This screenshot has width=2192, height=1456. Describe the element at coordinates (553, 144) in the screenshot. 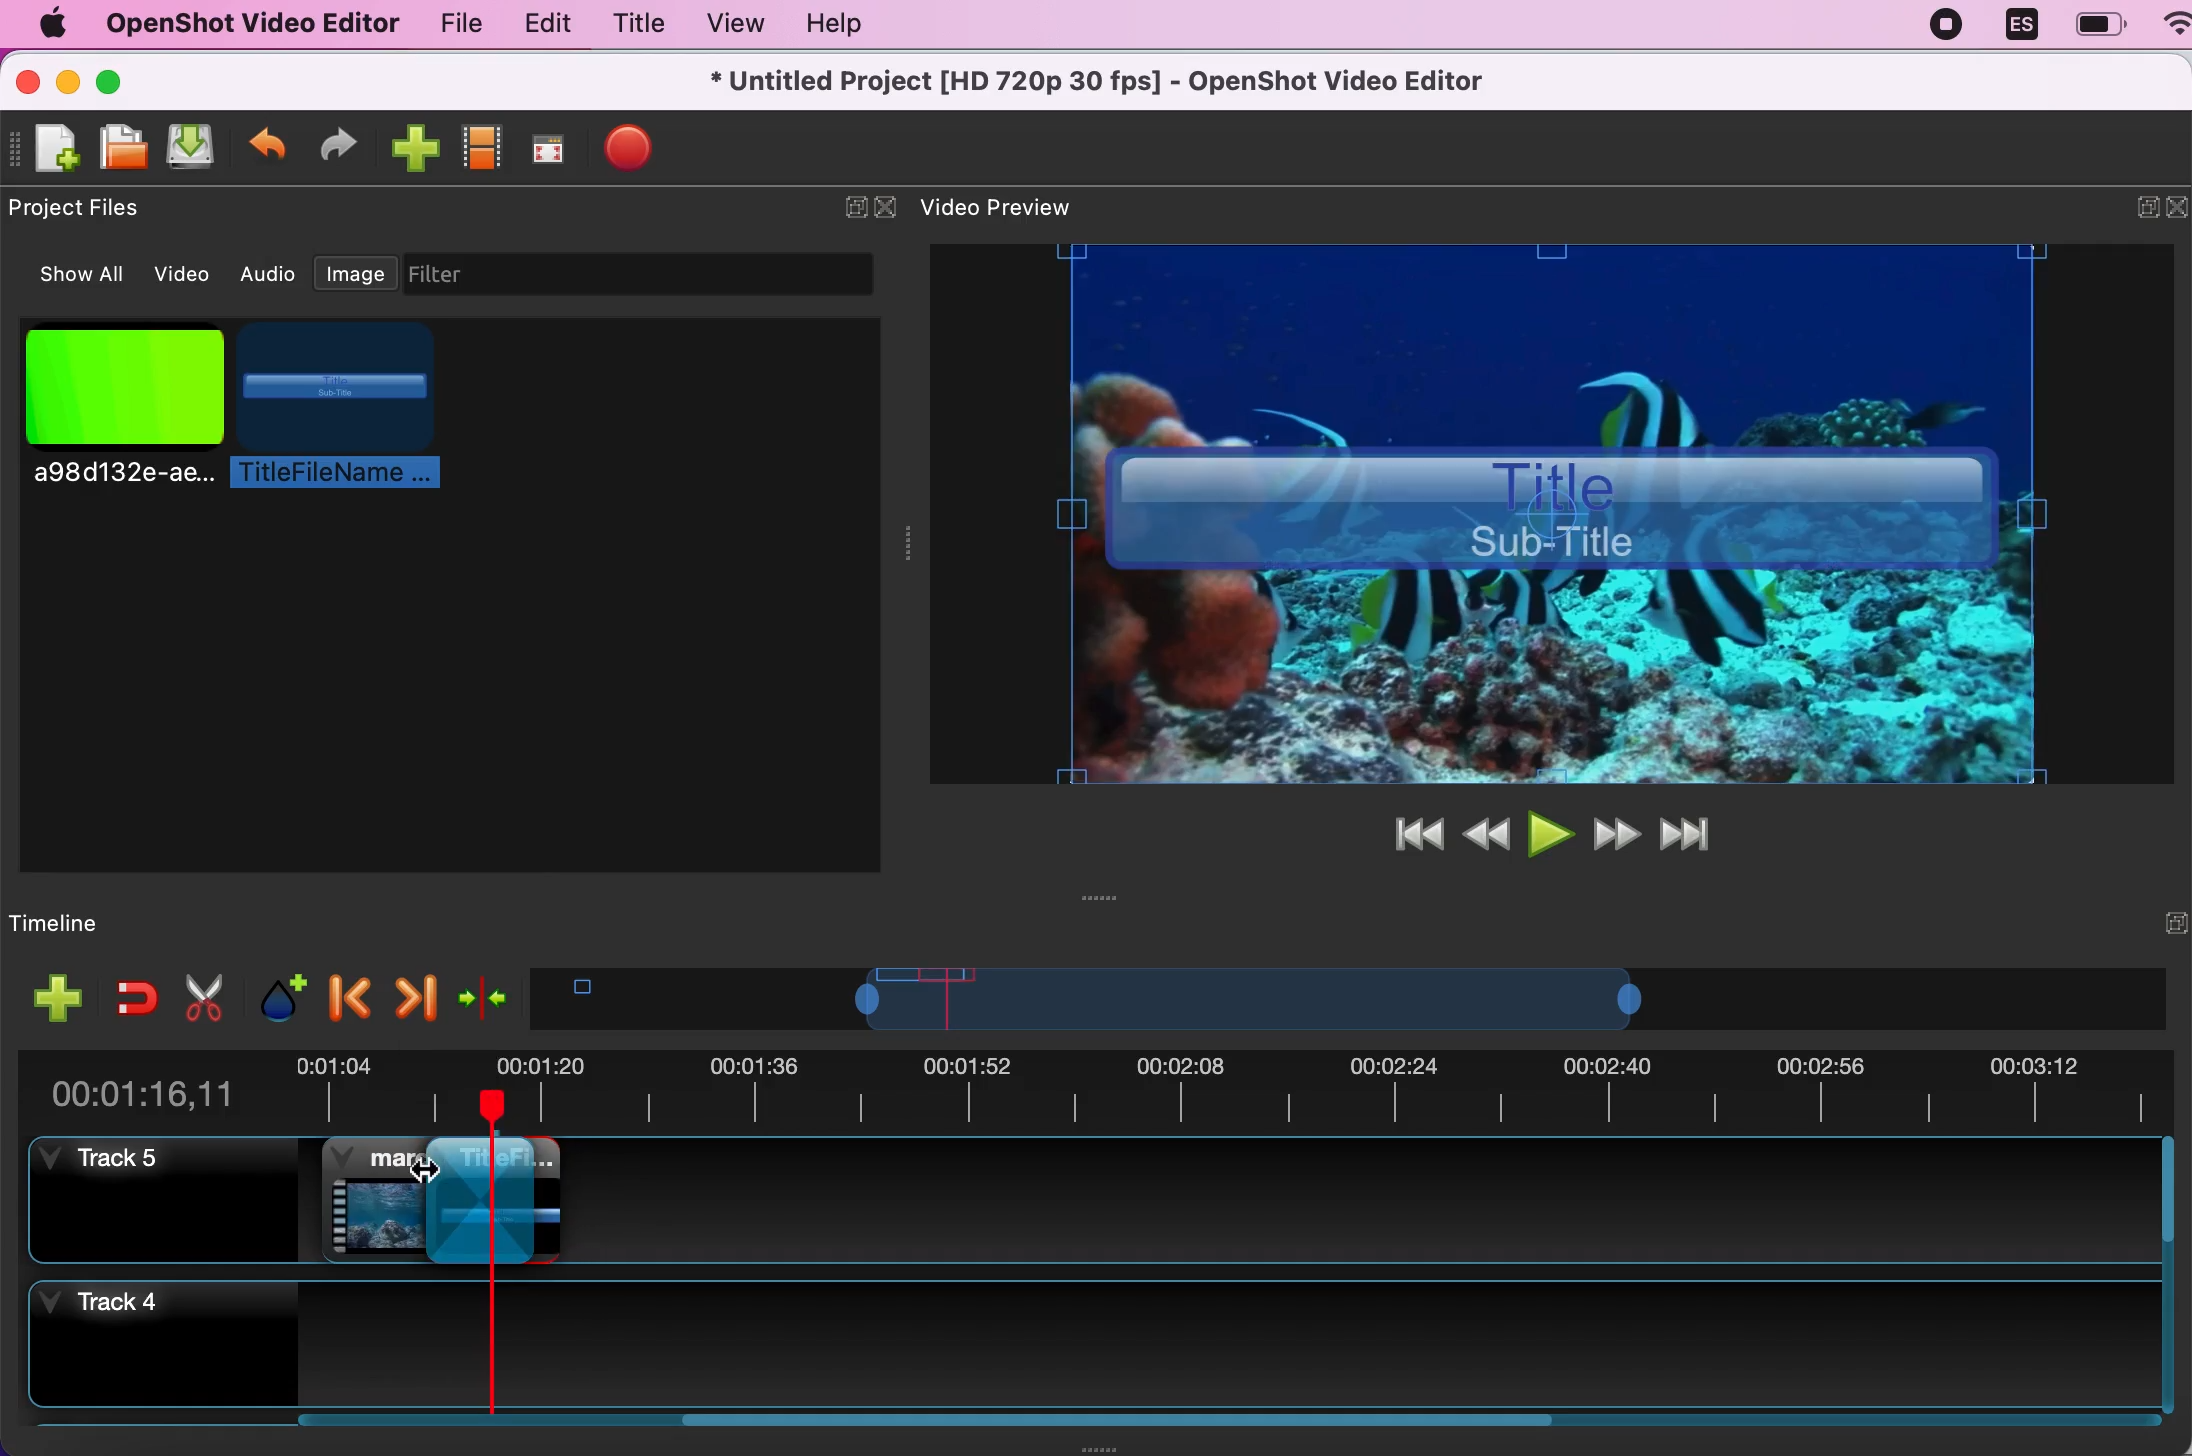

I see `full screen` at that location.